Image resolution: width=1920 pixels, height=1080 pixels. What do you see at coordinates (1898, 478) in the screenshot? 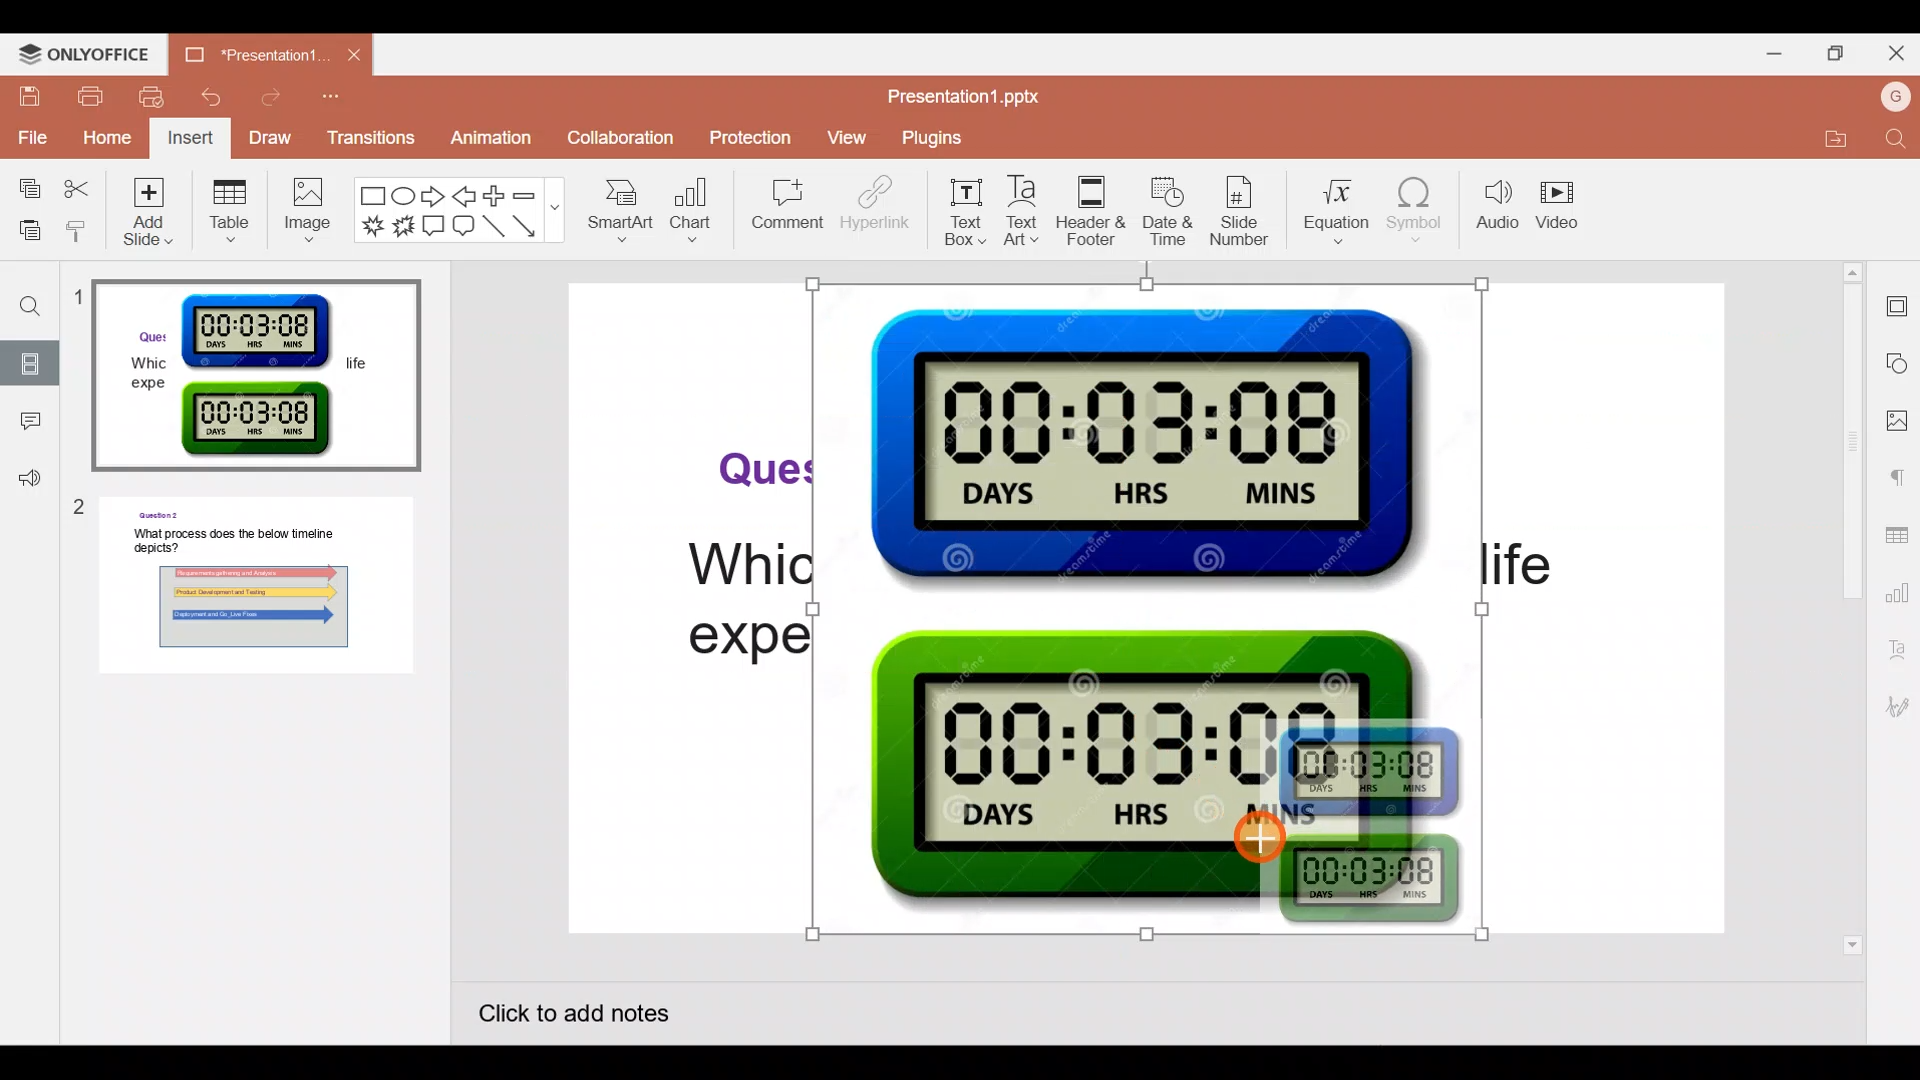
I see `Paragraph settings` at bounding box center [1898, 478].